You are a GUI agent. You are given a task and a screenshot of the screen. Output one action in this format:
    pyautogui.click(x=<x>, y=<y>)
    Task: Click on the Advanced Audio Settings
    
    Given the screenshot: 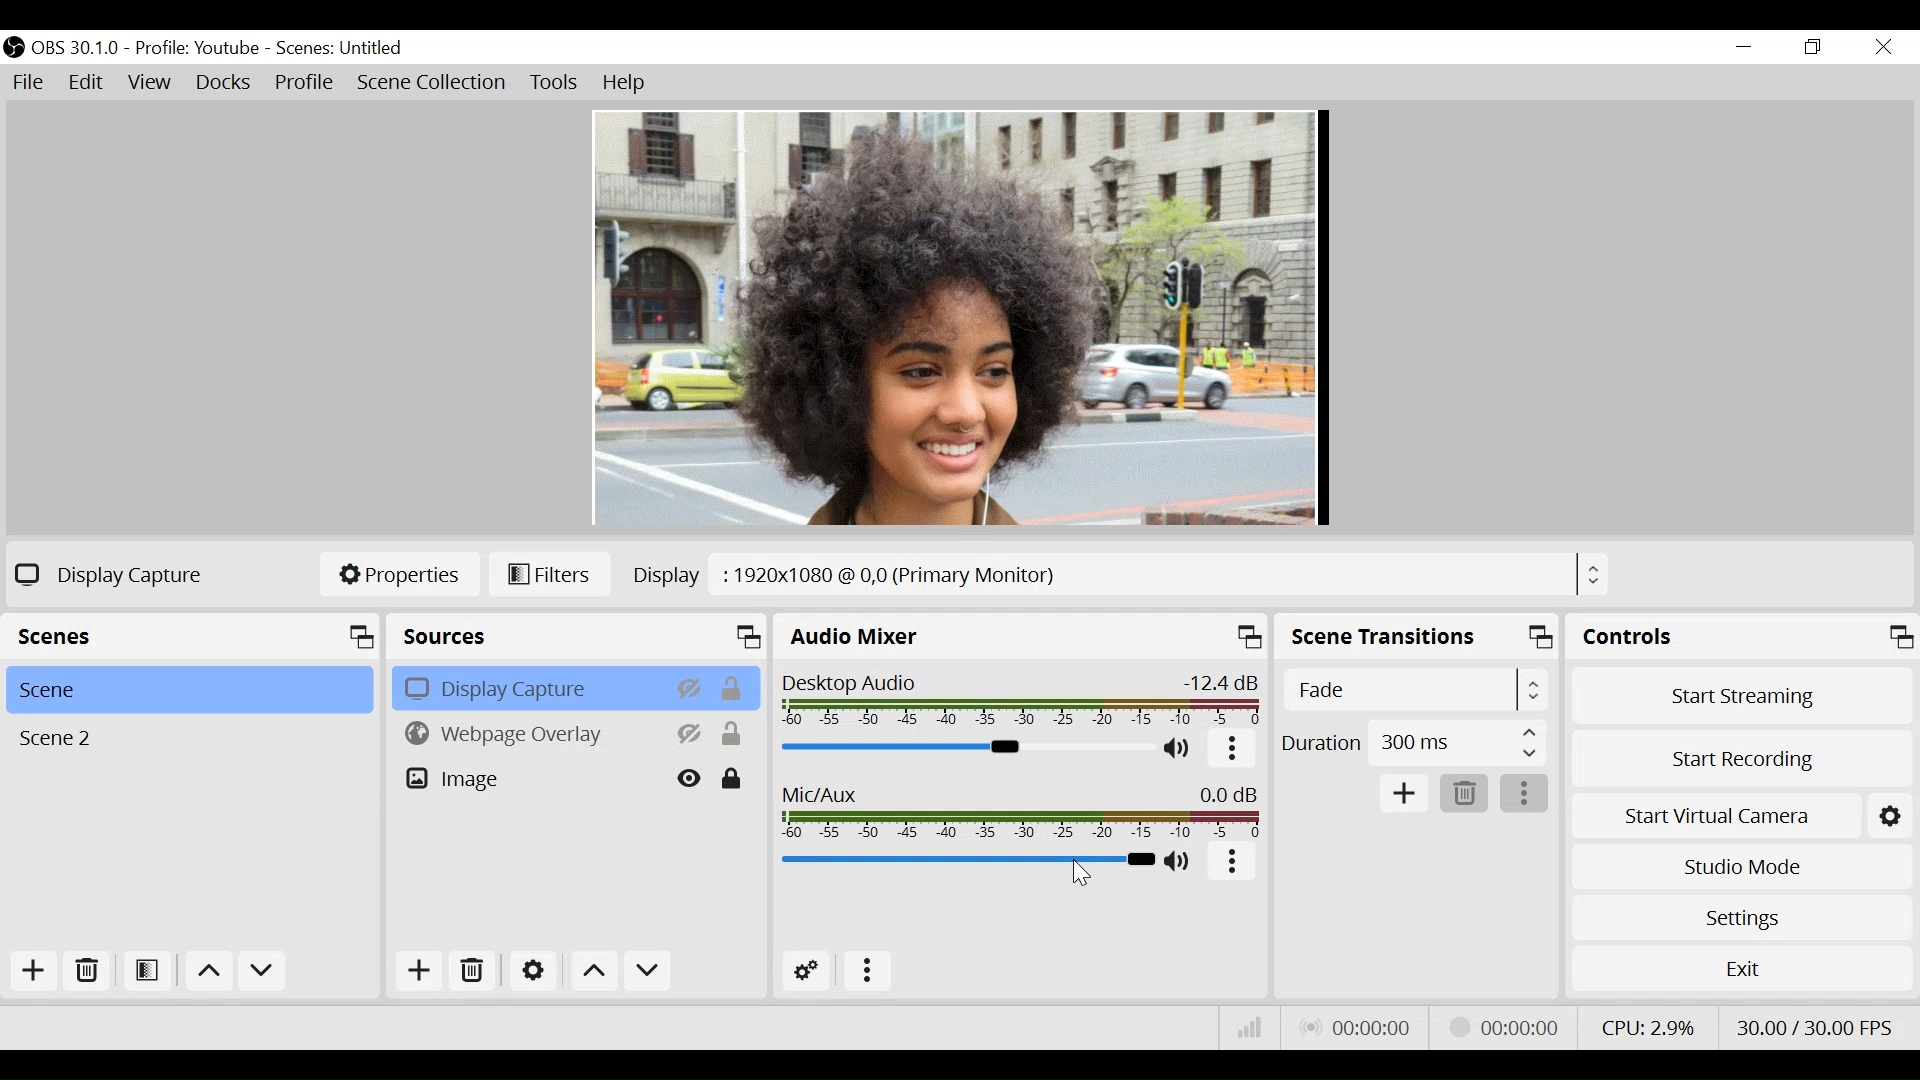 What is the action you would take?
    pyautogui.click(x=808, y=971)
    